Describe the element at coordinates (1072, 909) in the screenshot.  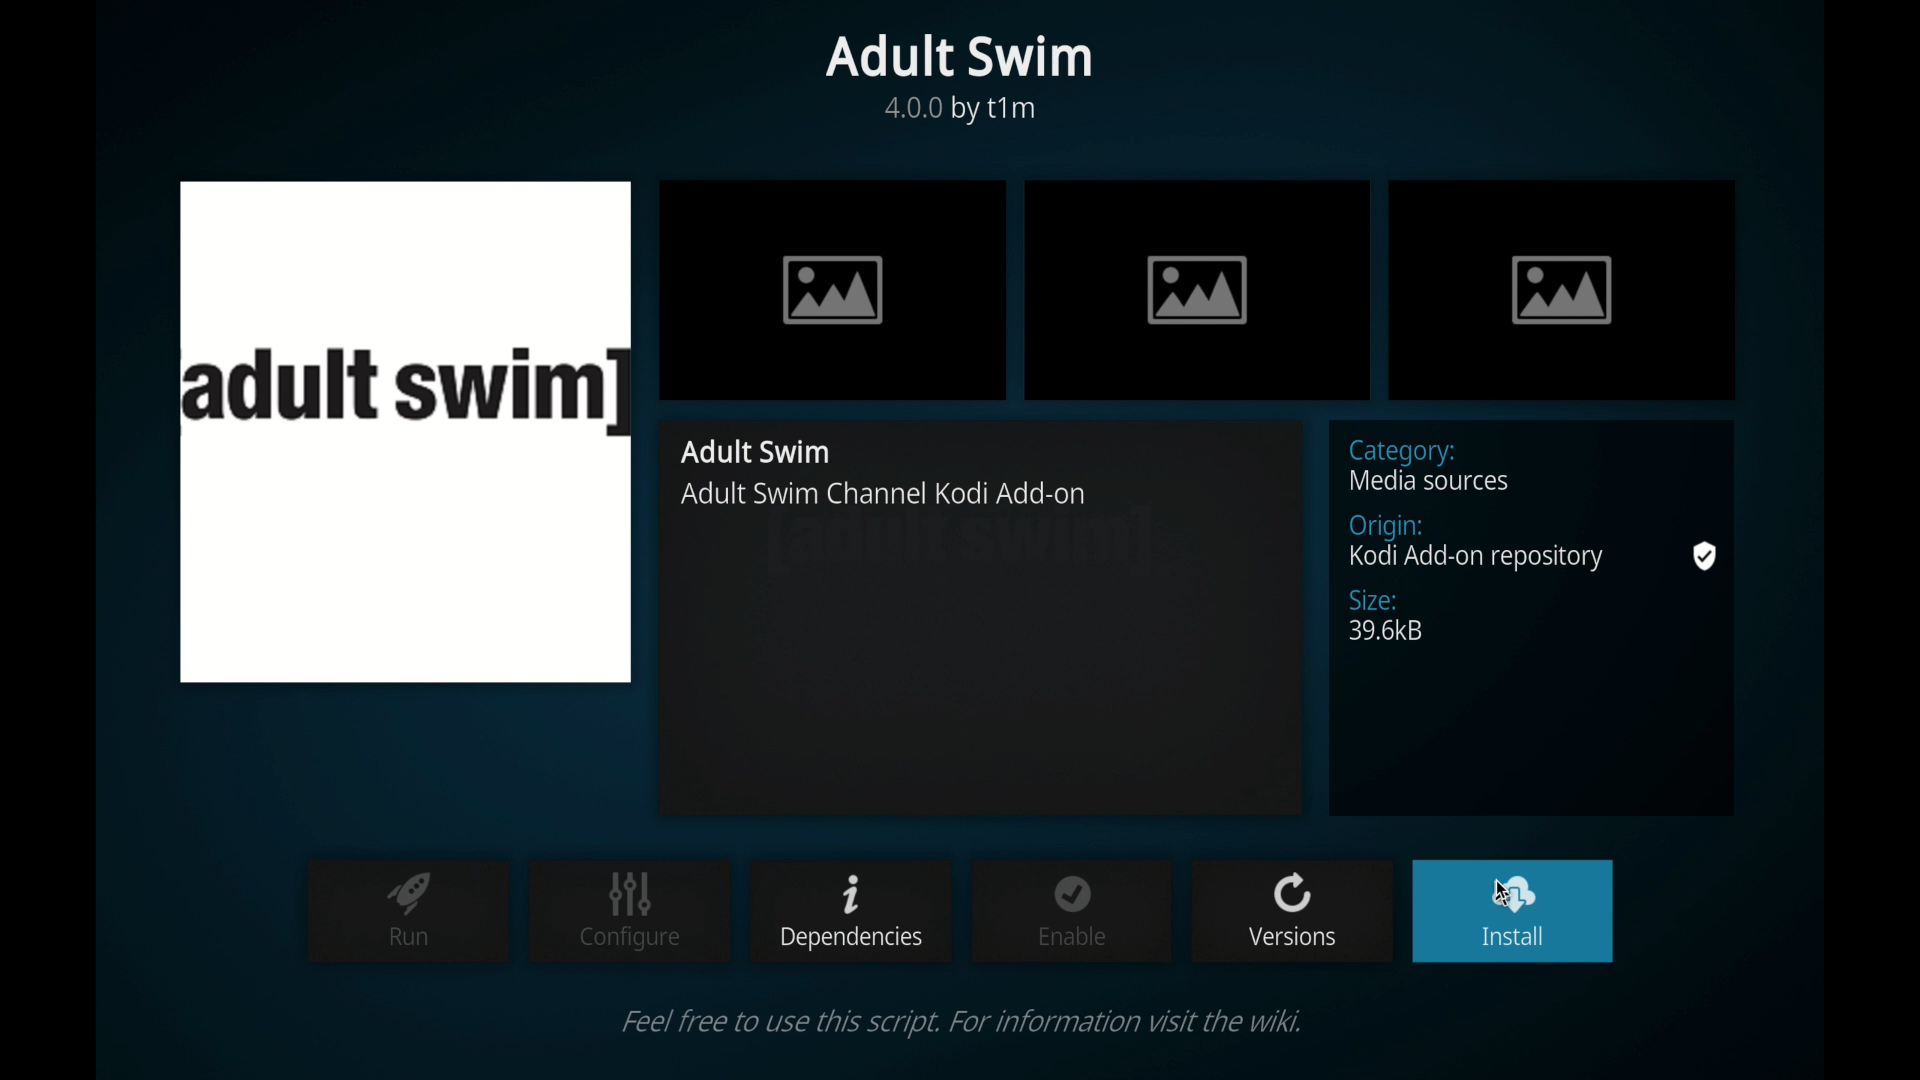
I see `enable` at that location.